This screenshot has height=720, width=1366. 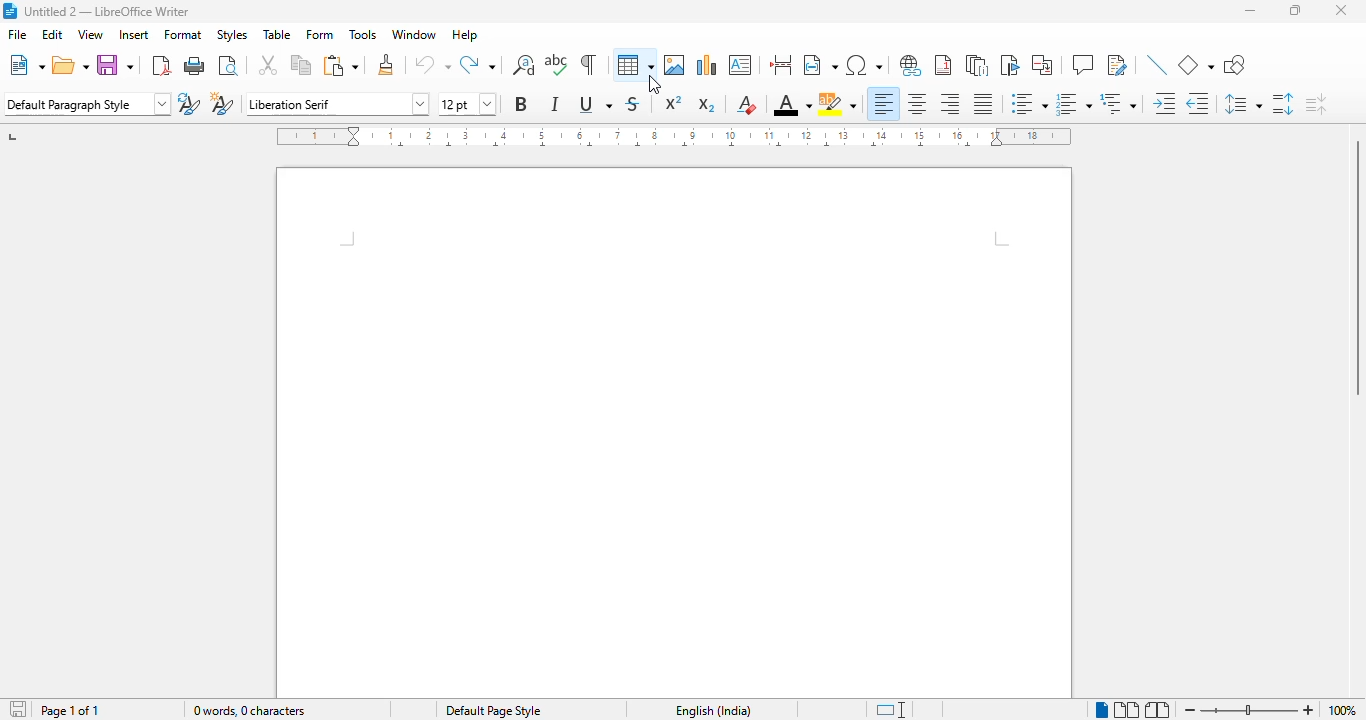 What do you see at coordinates (918, 104) in the screenshot?
I see `align center` at bounding box center [918, 104].